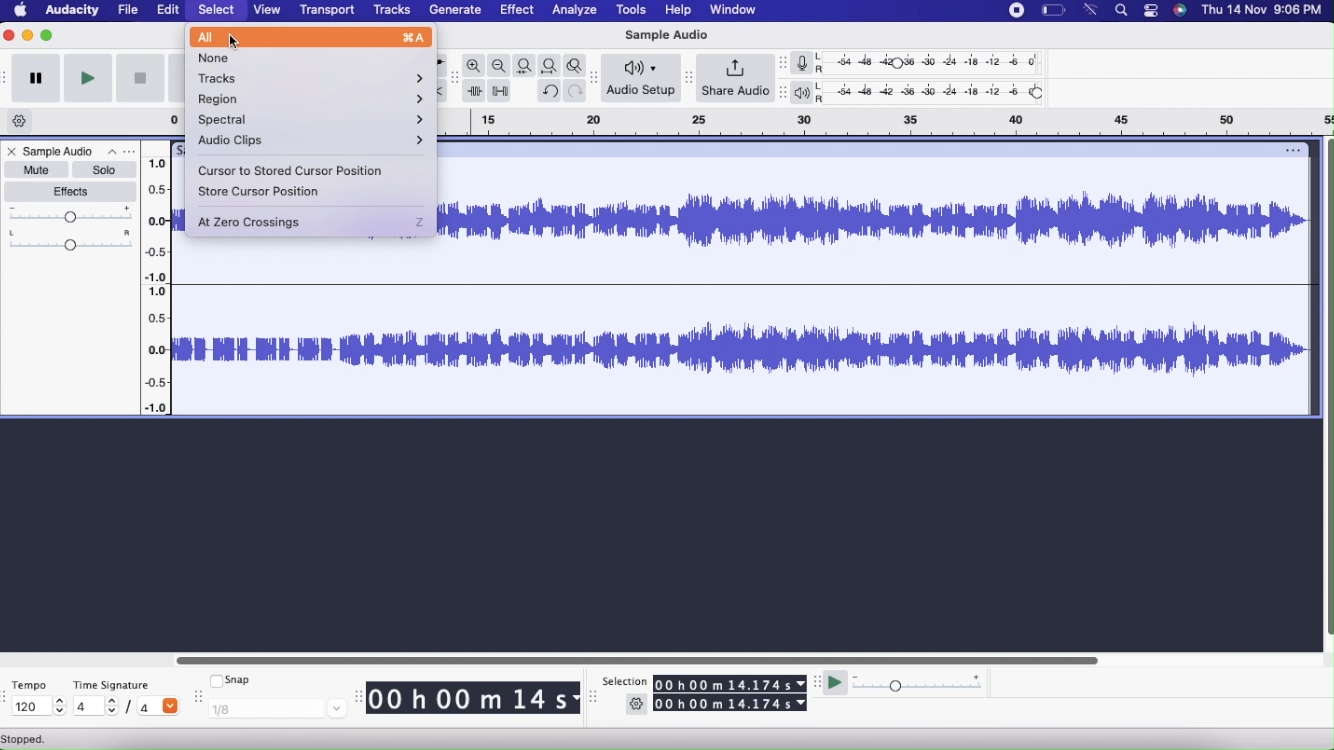 The width and height of the screenshot is (1334, 750). I want to click on None, so click(306, 58).